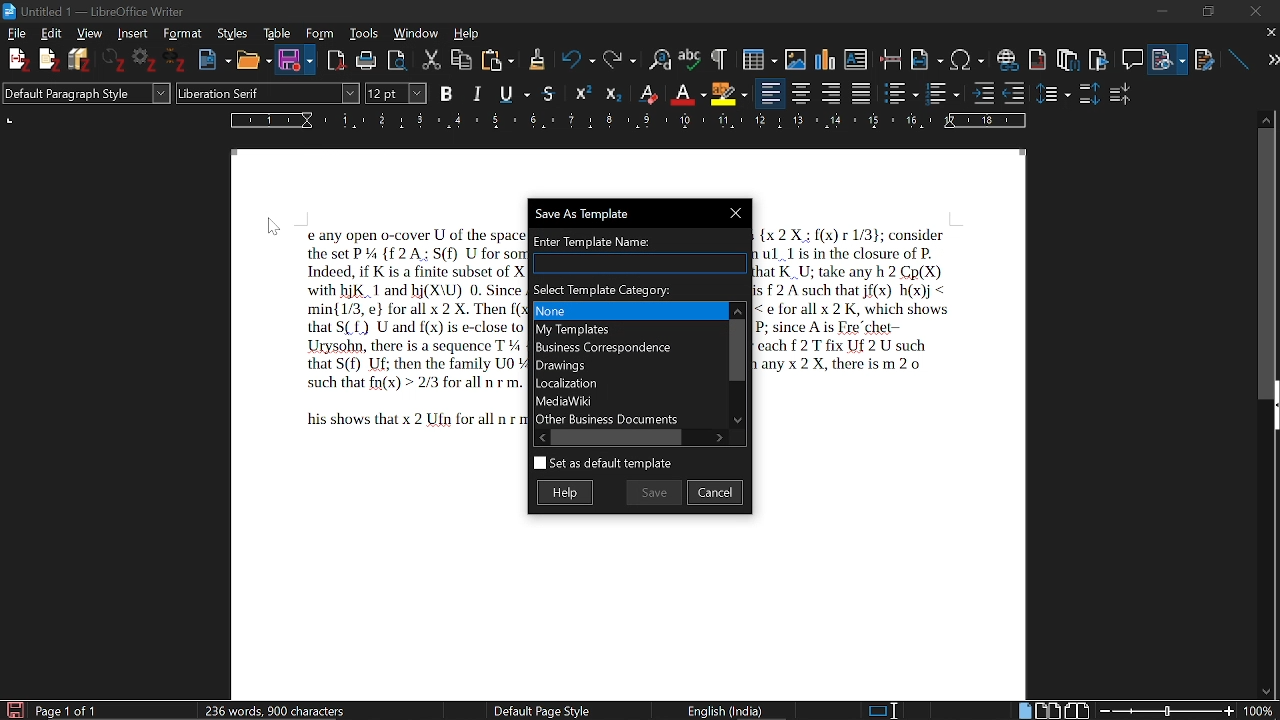 The height and width of the screenshot is (720, 1280). I want to click on Open, so click(251, 60).